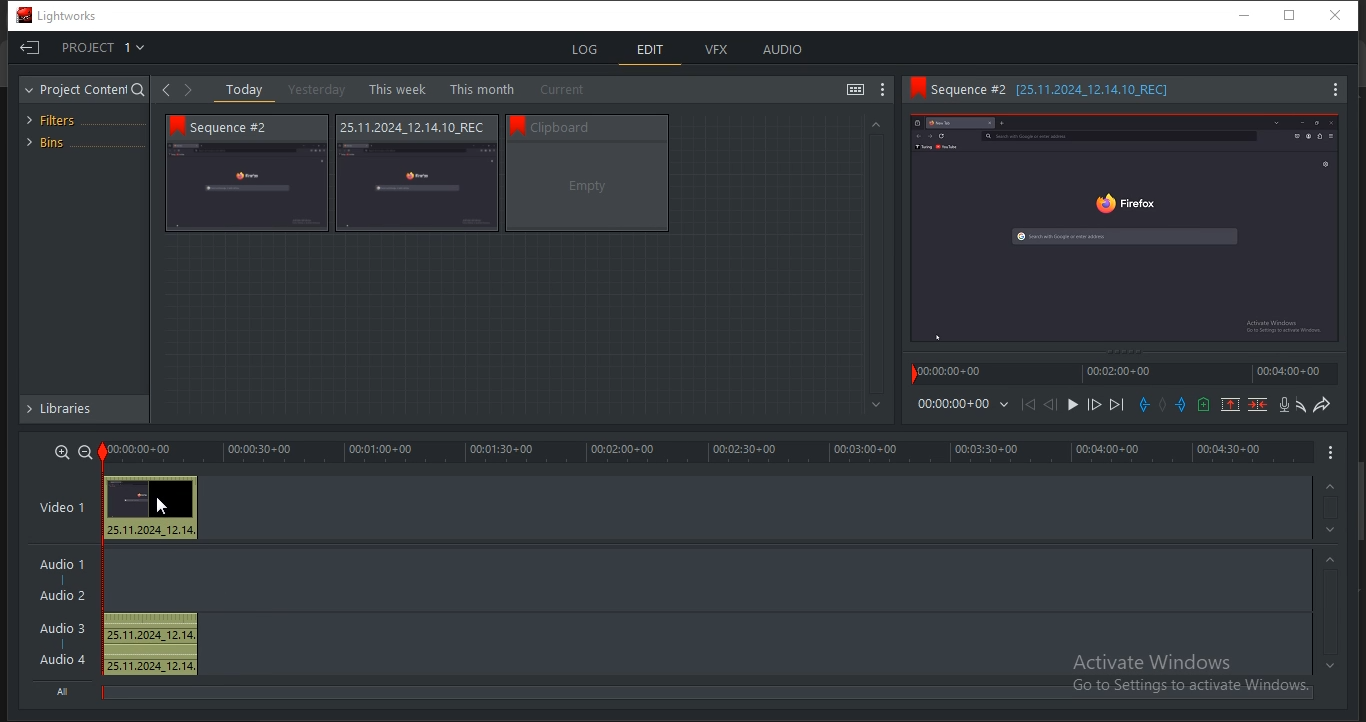 This screenshot has height=722, width=1366. Describe the element at coordinates (1180, 405) in the screenshot. I see `add an out mark` at that location.